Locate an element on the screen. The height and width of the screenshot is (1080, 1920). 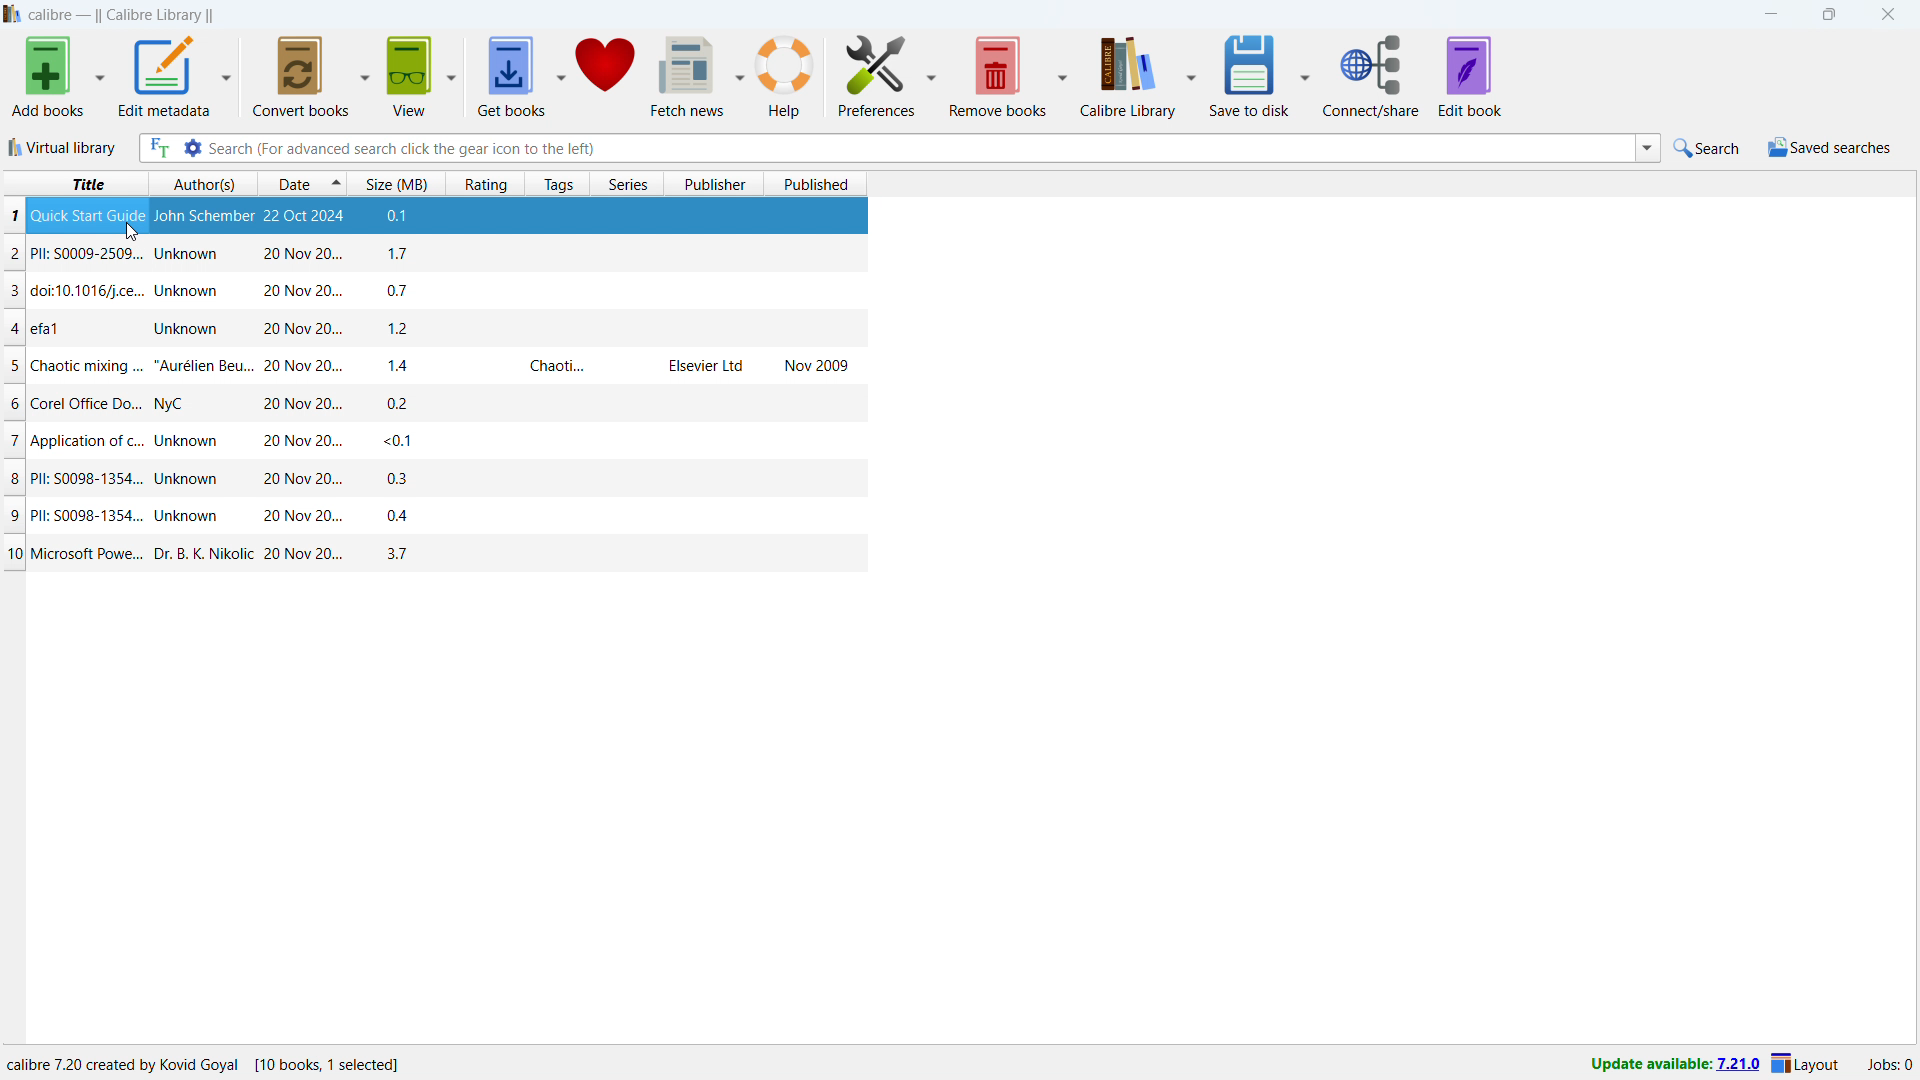
edit metadata is located at coordinates (164, 77).